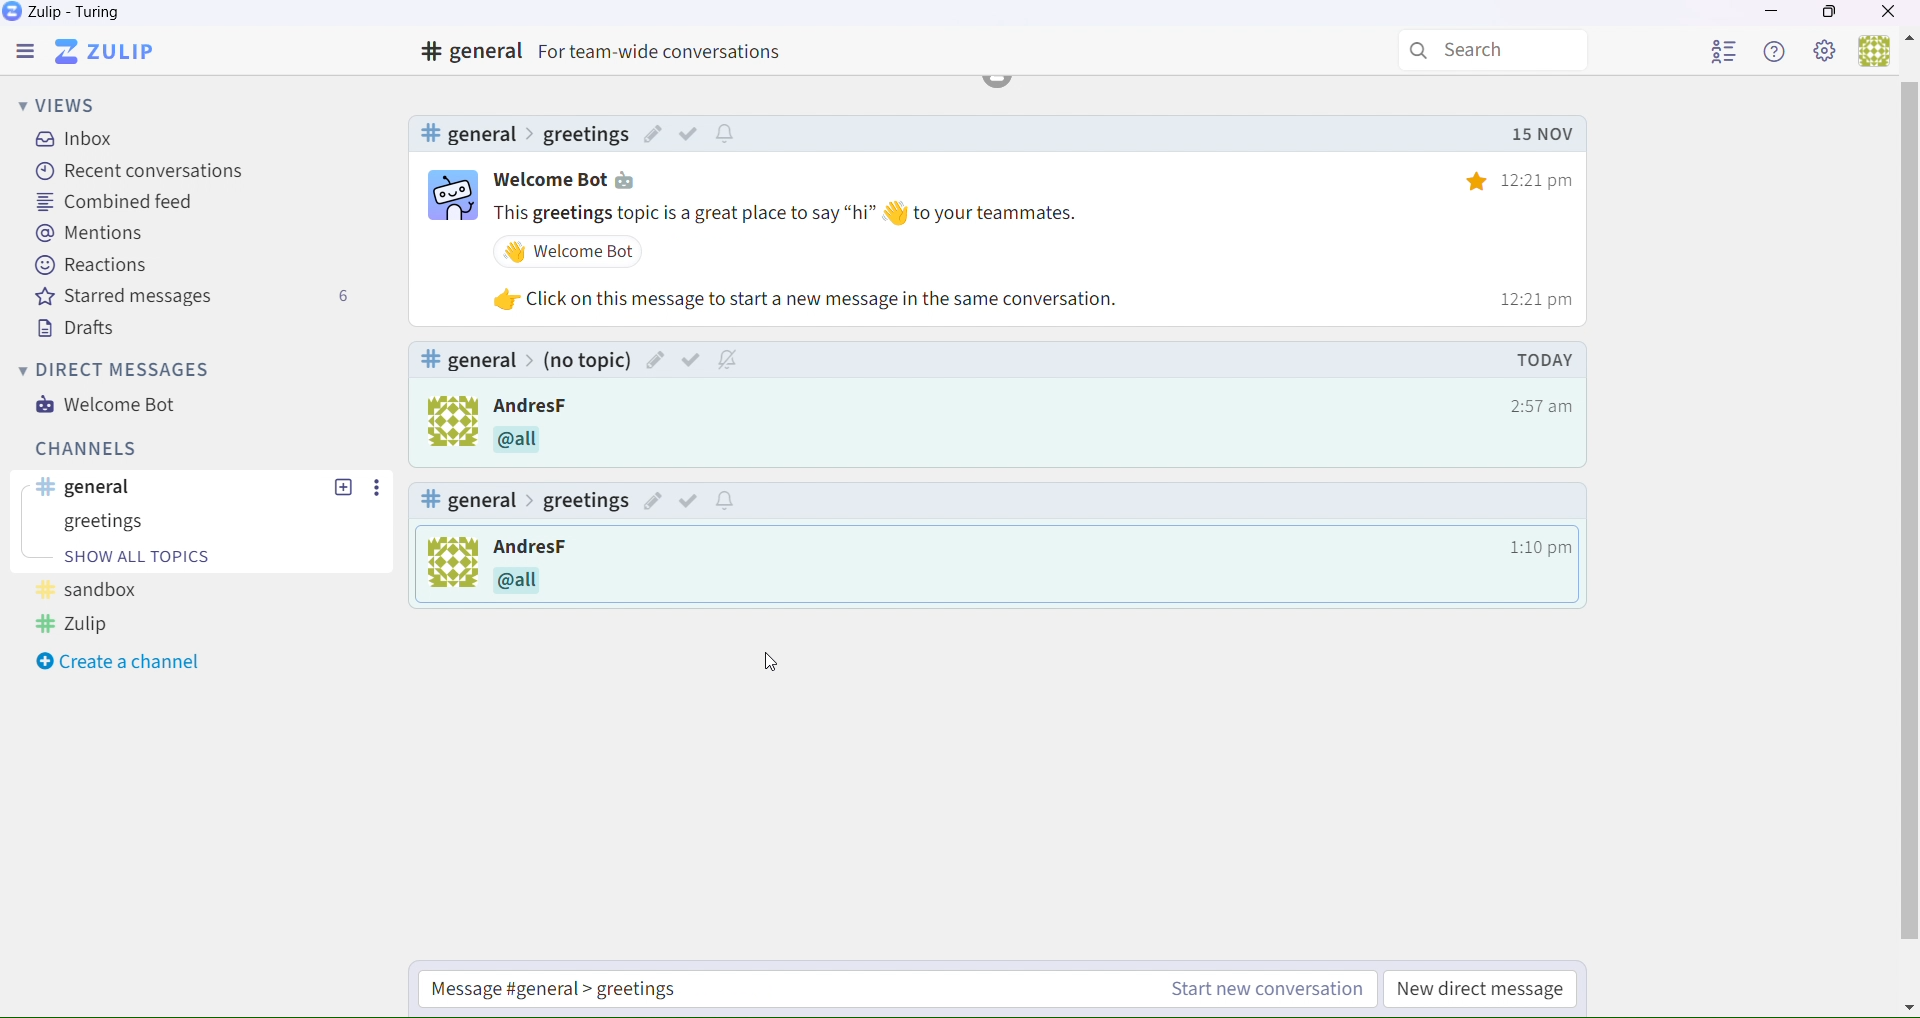 The height and width of the screenshot is (1018, 1920). What do you see at coordinates (1538, 545) in the screenshot?
I see `12:21 pm` at bounding box center [1538, 545].